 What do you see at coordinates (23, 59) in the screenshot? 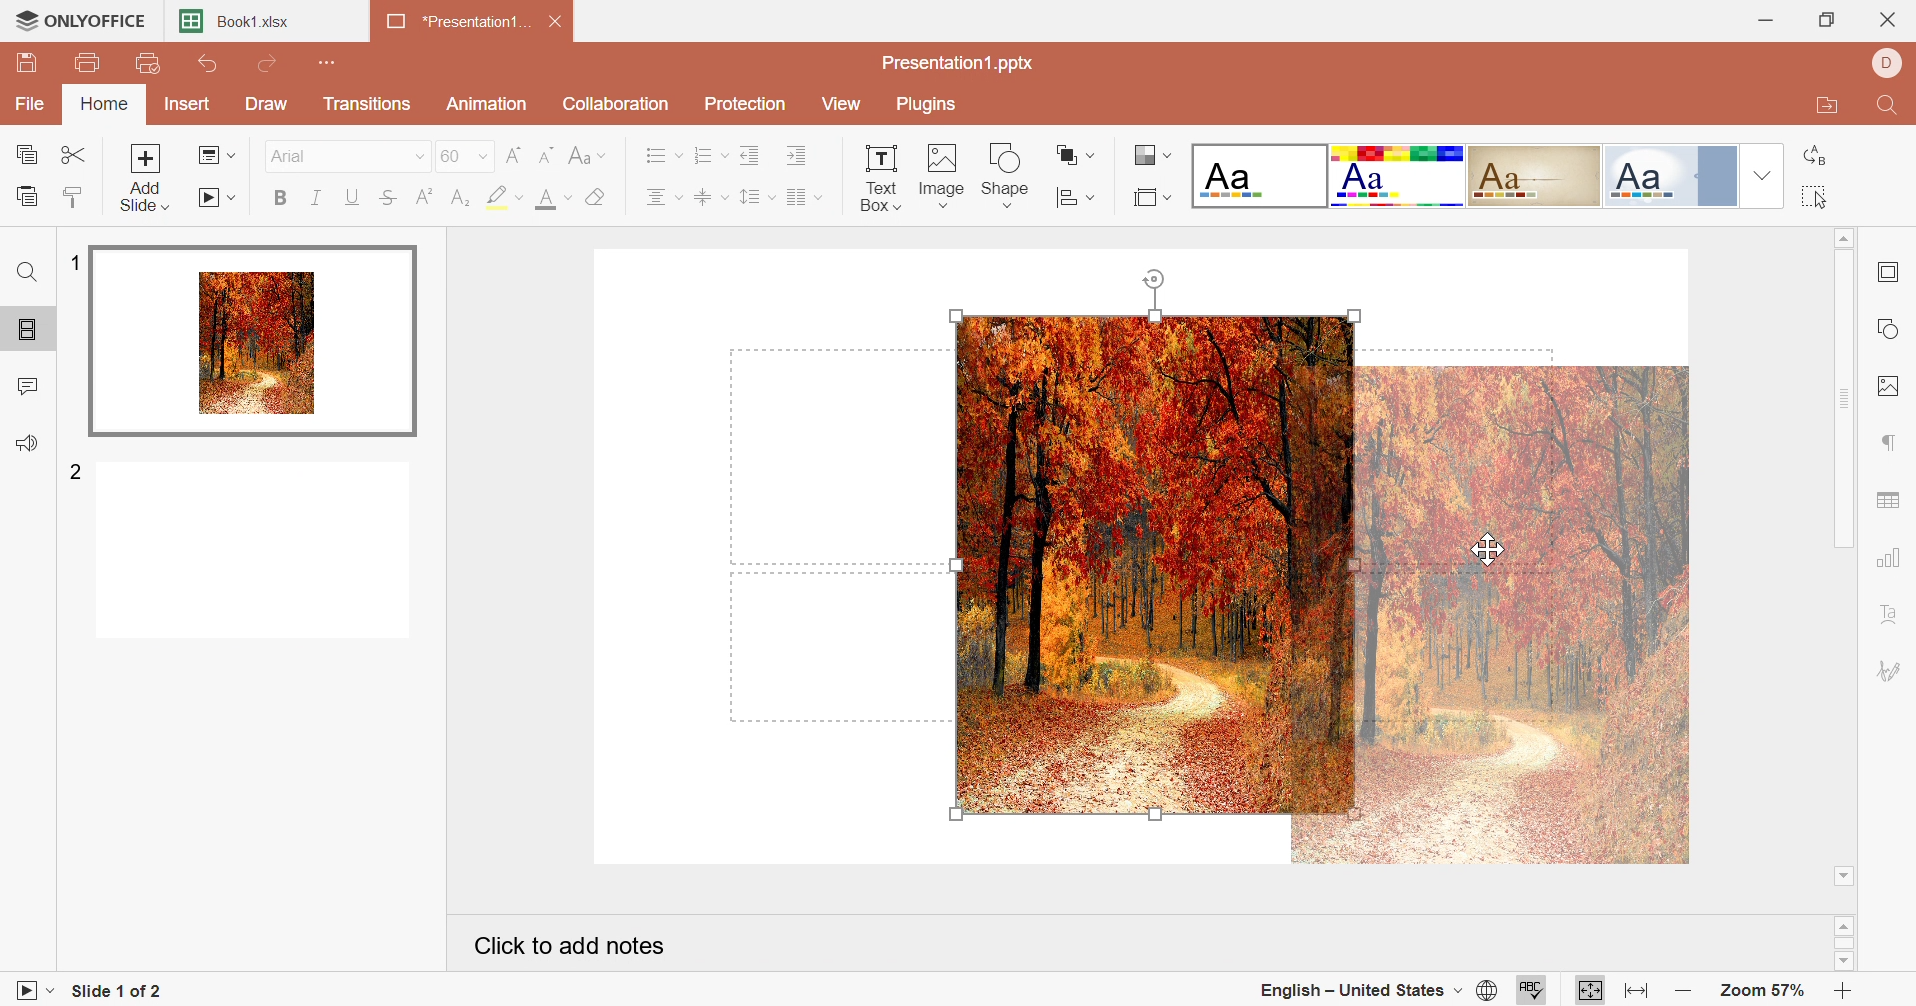
I see `Save` at bounding box center [23, 59].